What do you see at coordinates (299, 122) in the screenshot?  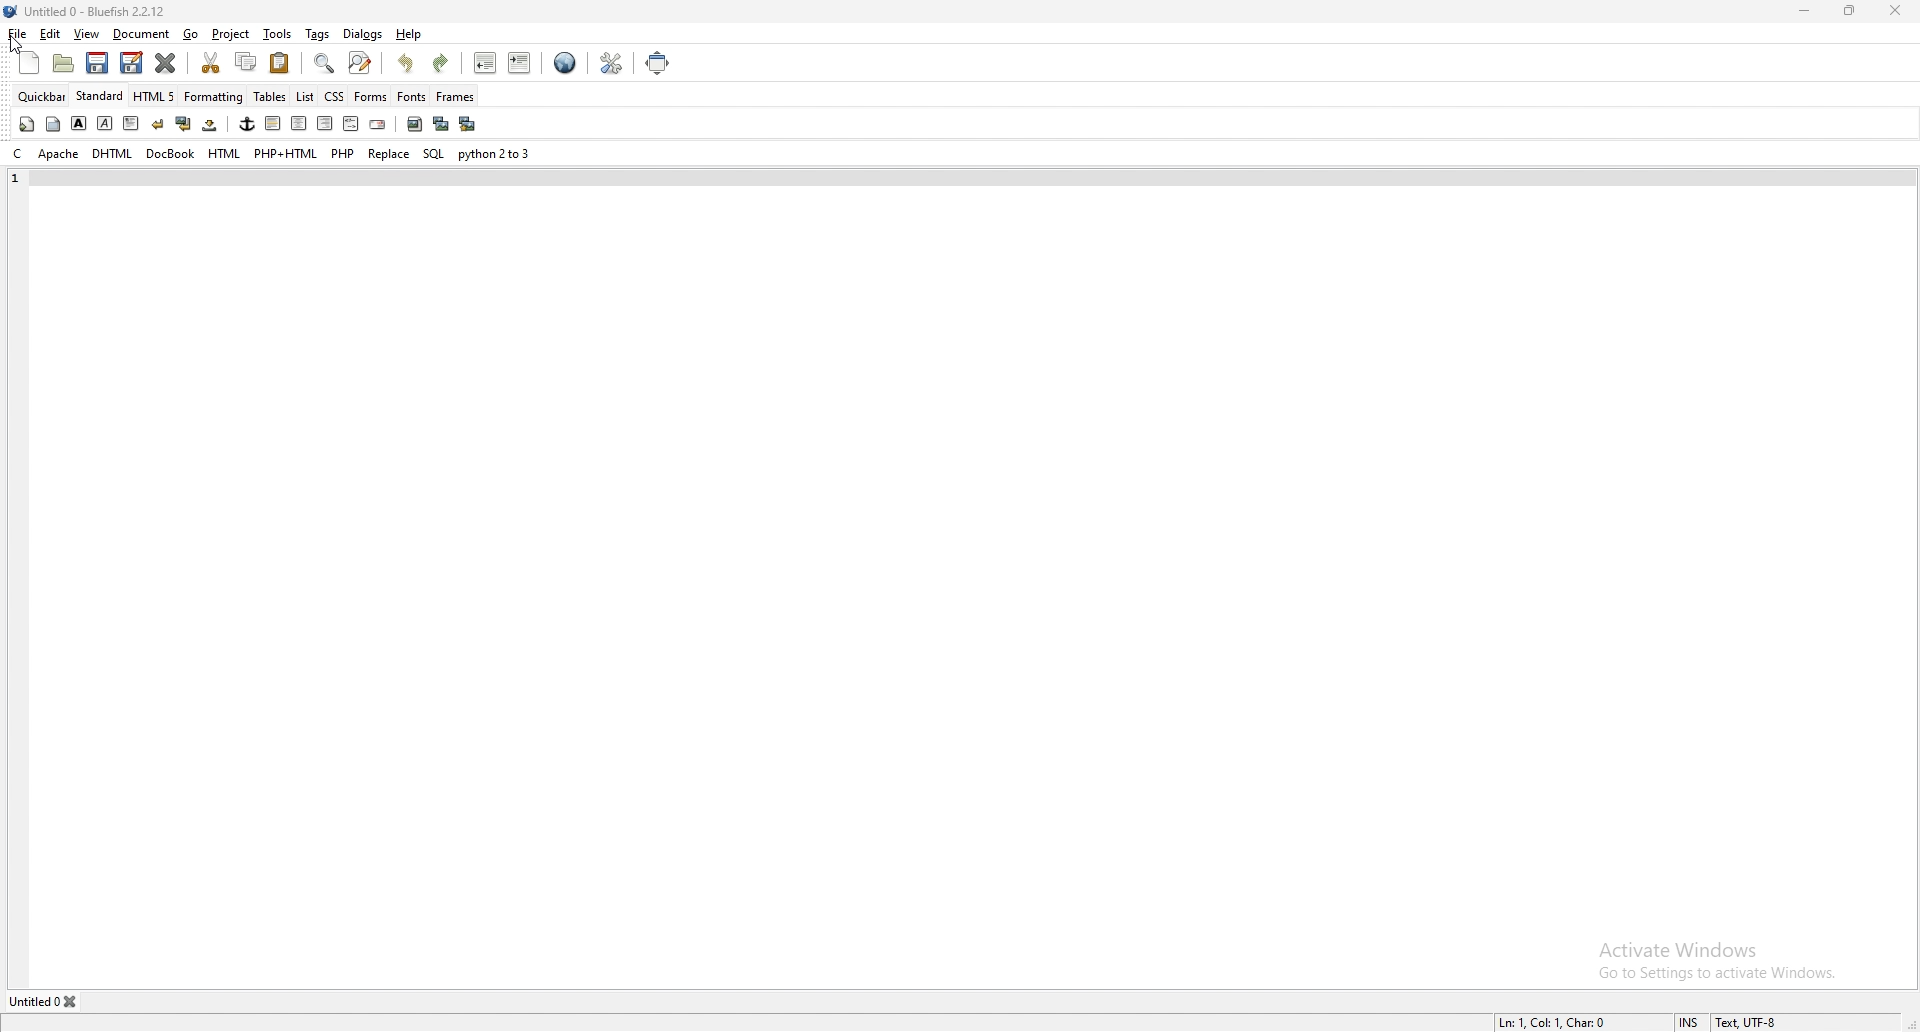 I see `centre` at bounding box center [299, 122].